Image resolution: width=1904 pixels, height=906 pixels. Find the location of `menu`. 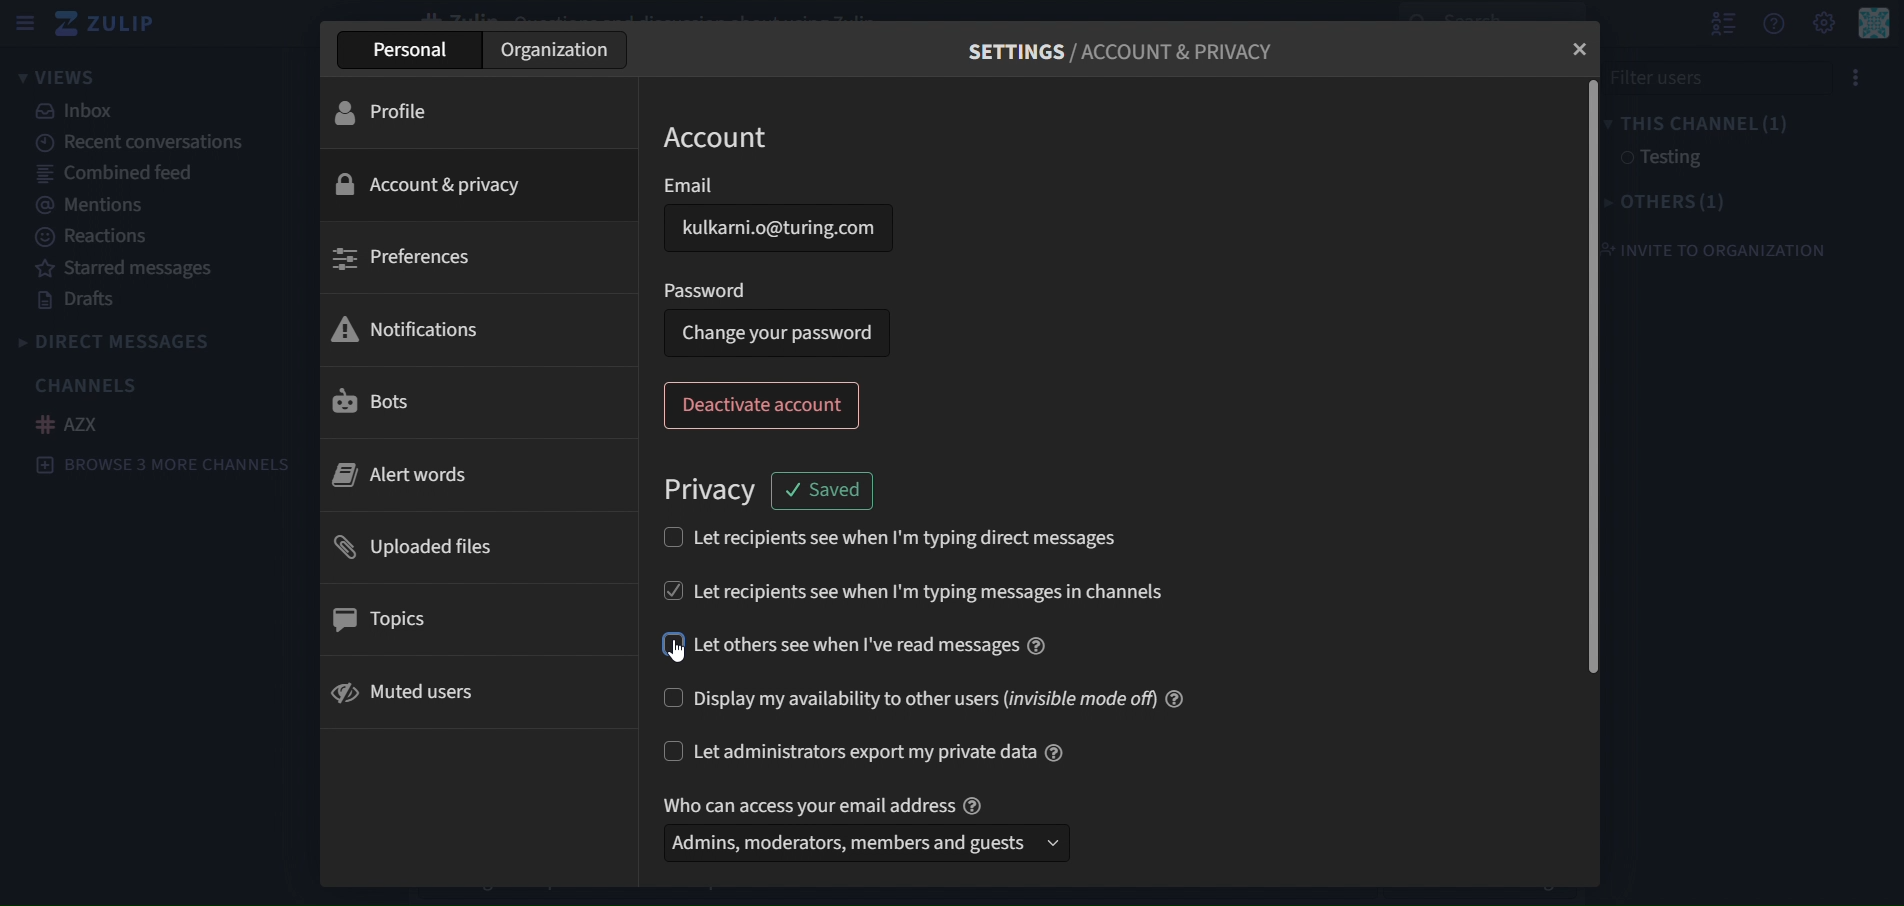

menu is located at coordinates (1853, 79).